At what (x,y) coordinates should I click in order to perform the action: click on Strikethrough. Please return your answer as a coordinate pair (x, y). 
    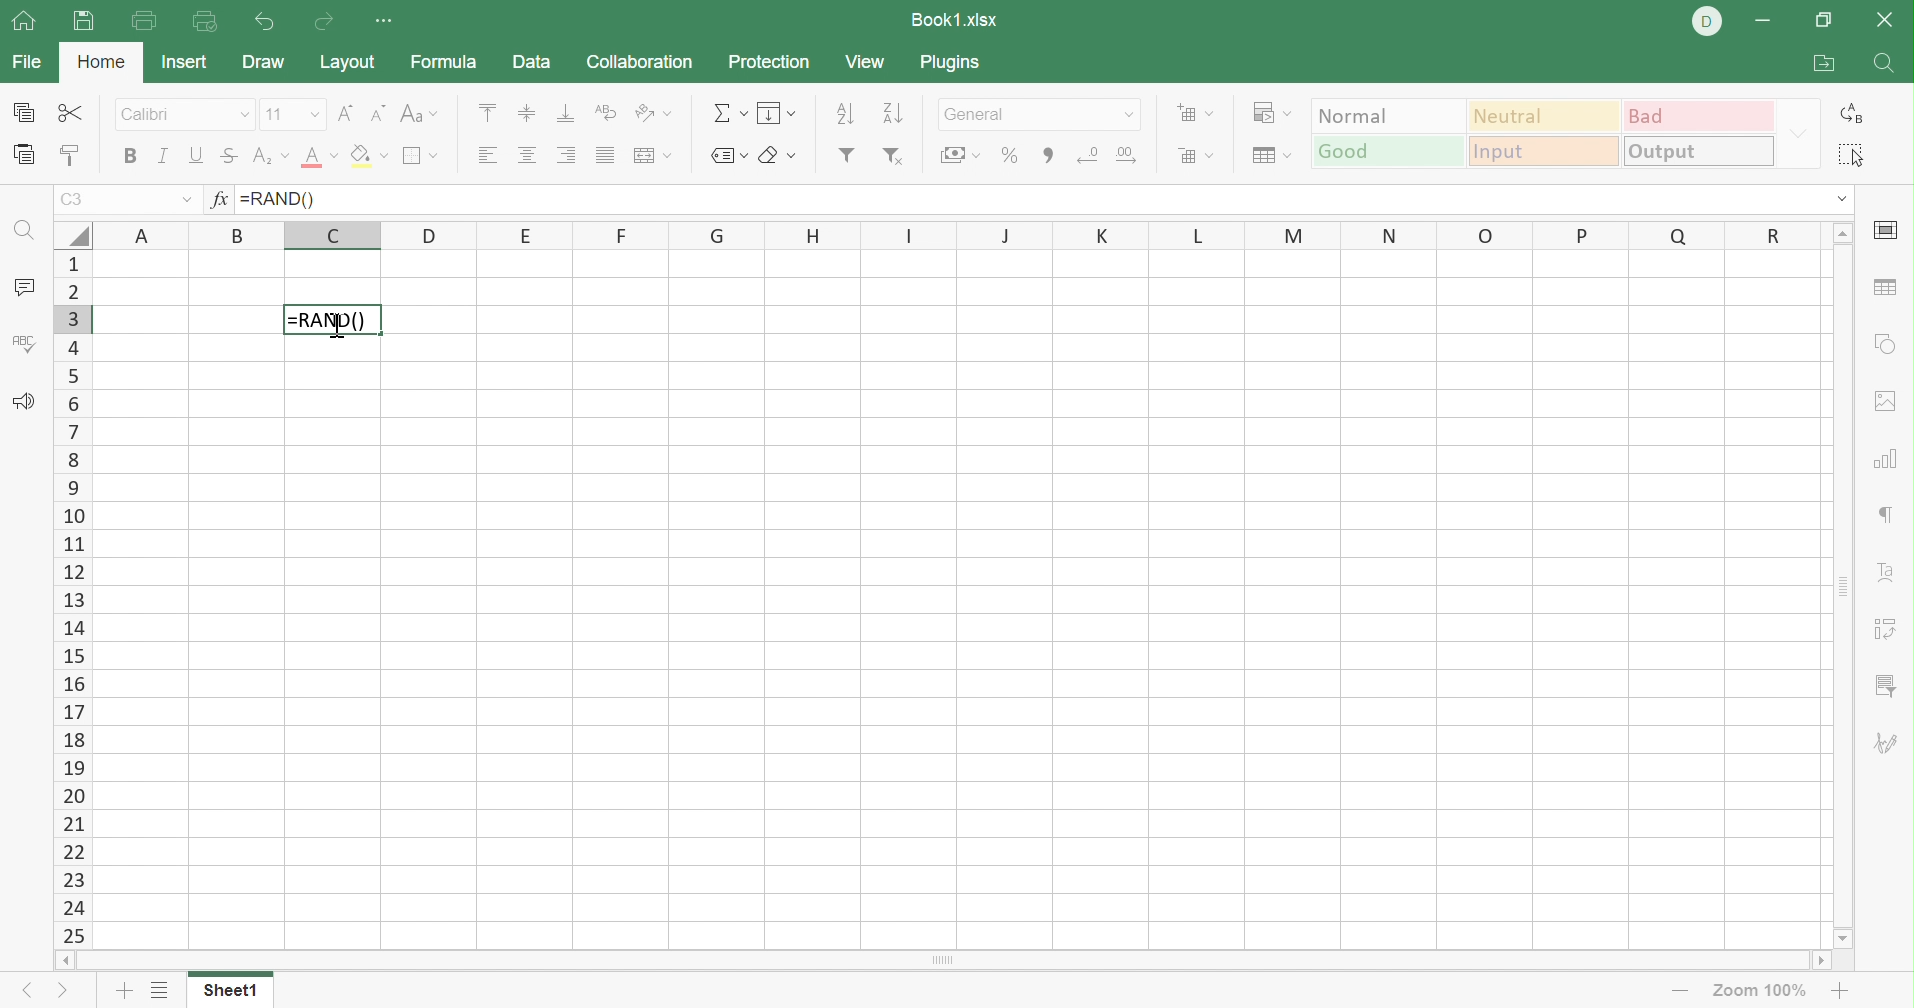
    Looking at the image, I should click on (229, 156).